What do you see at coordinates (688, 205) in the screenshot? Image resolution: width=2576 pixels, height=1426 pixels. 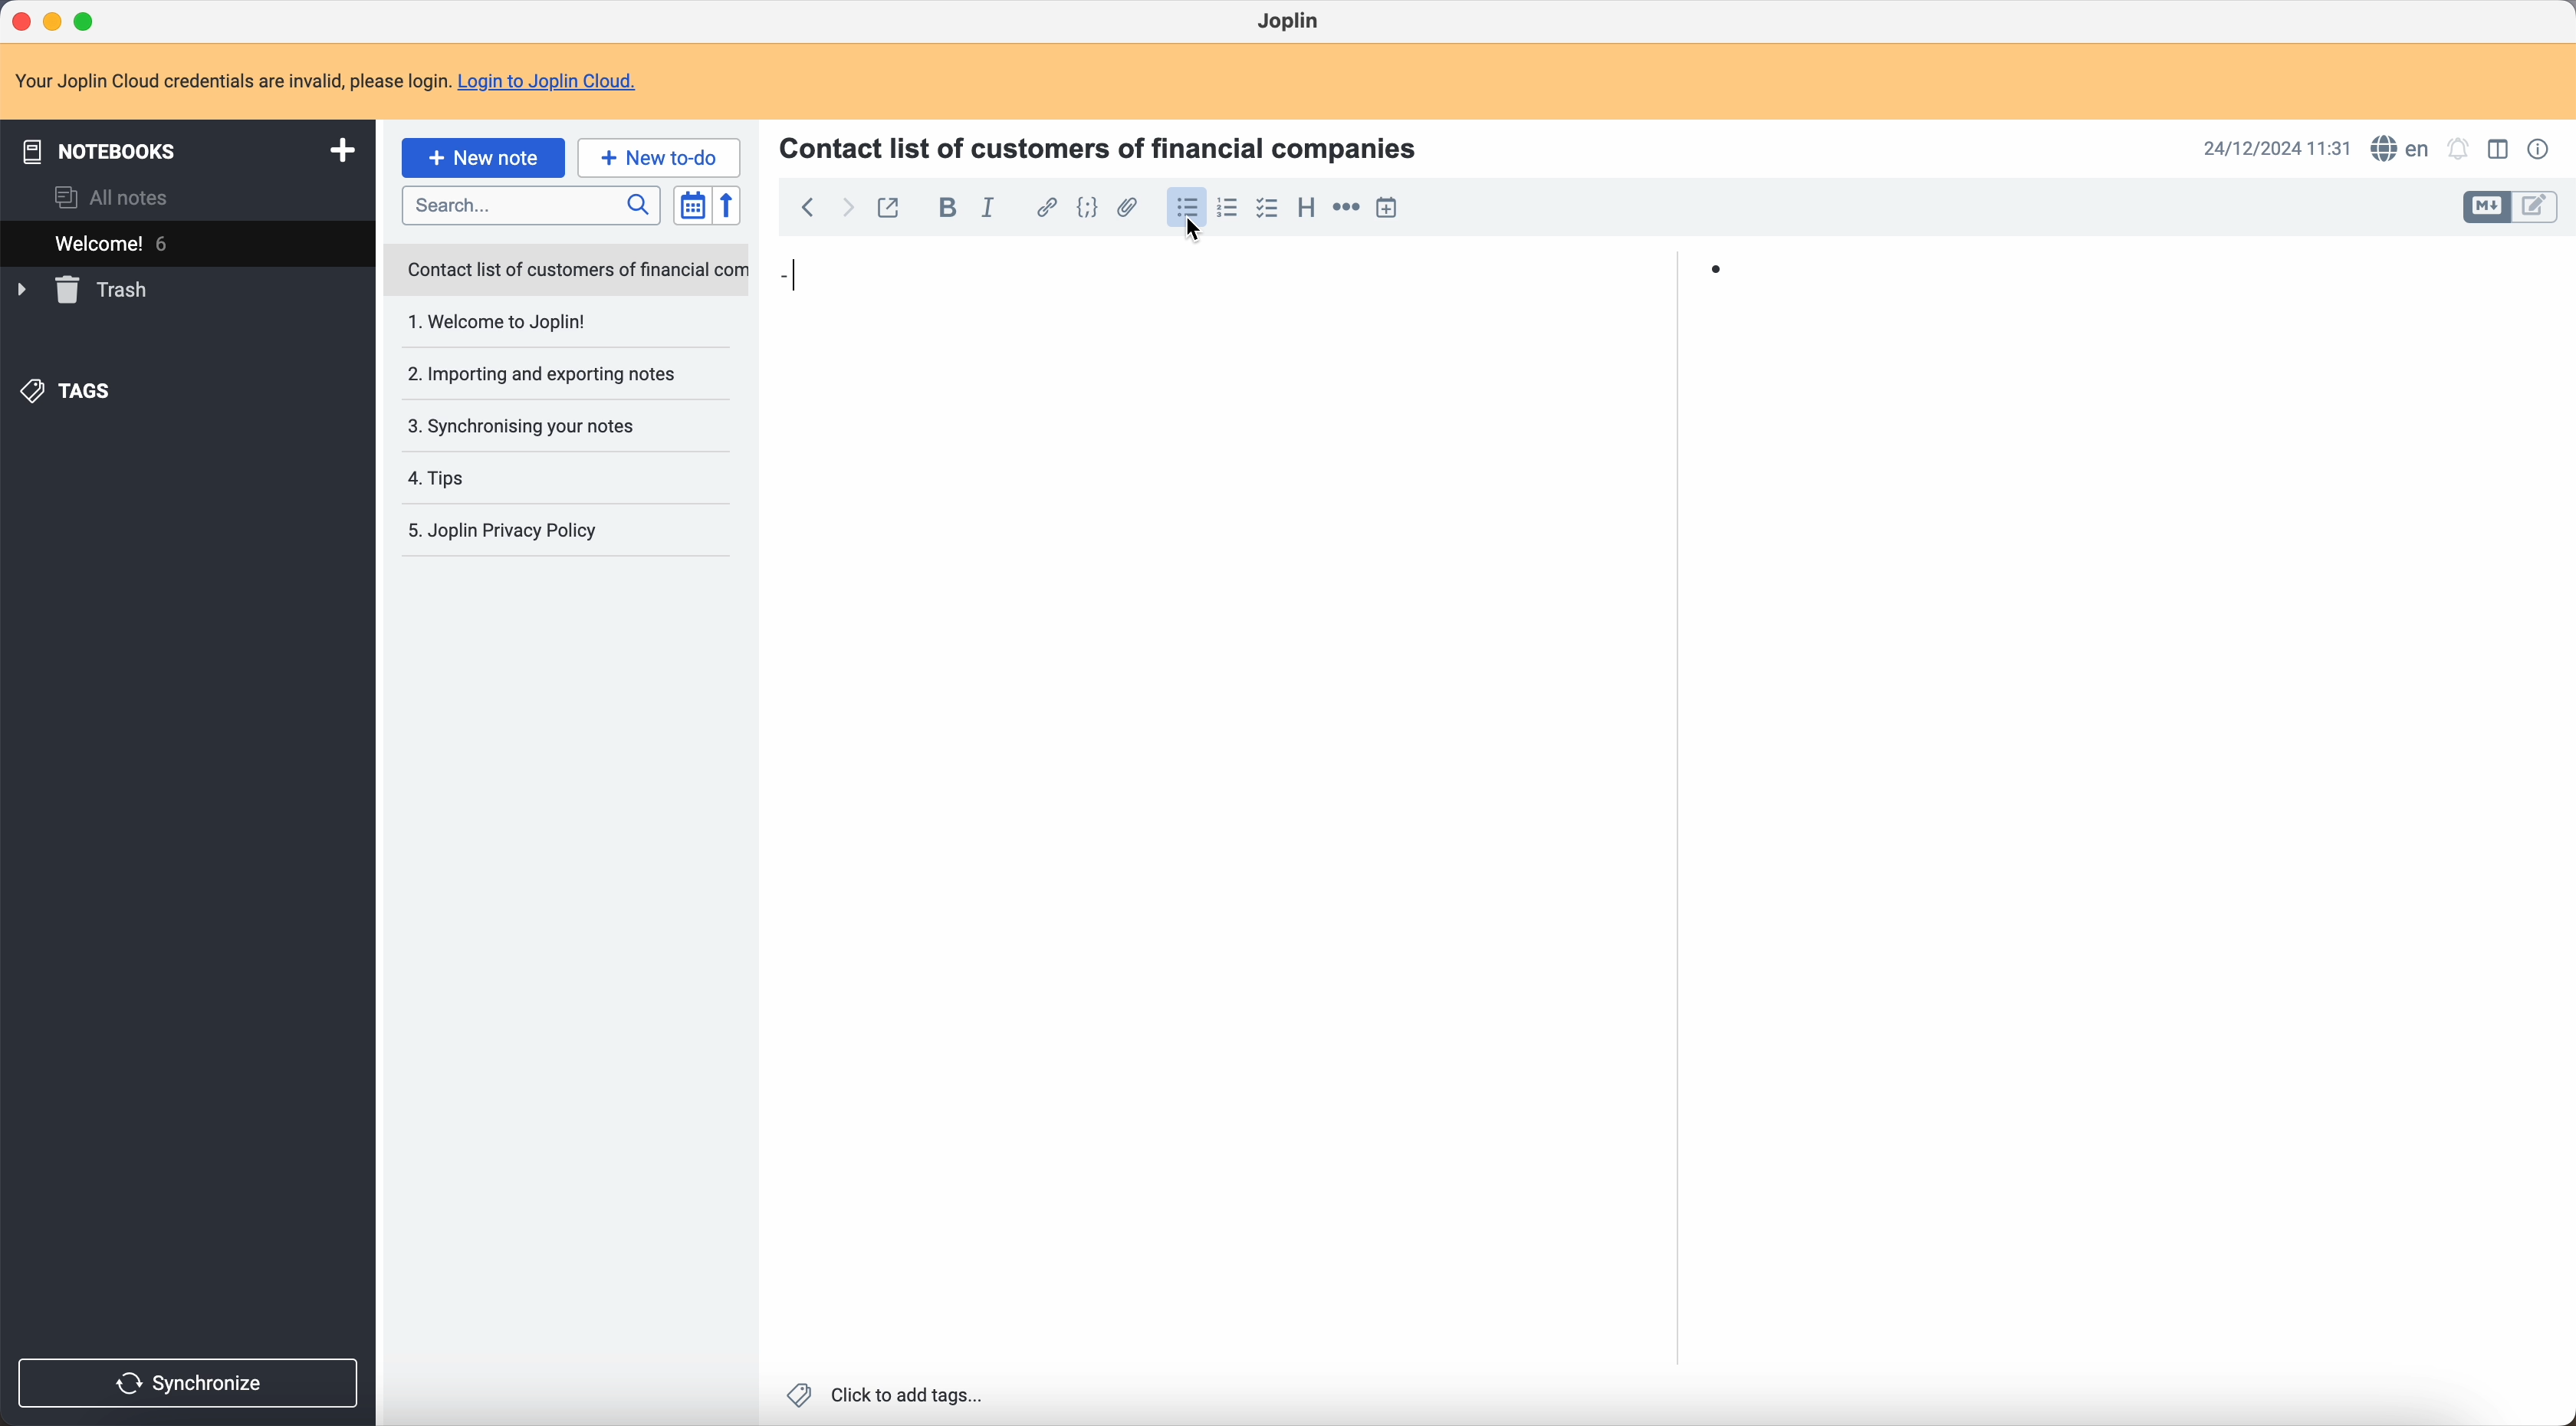 I see `toggle sort order field` at bounding box center [688, 205].